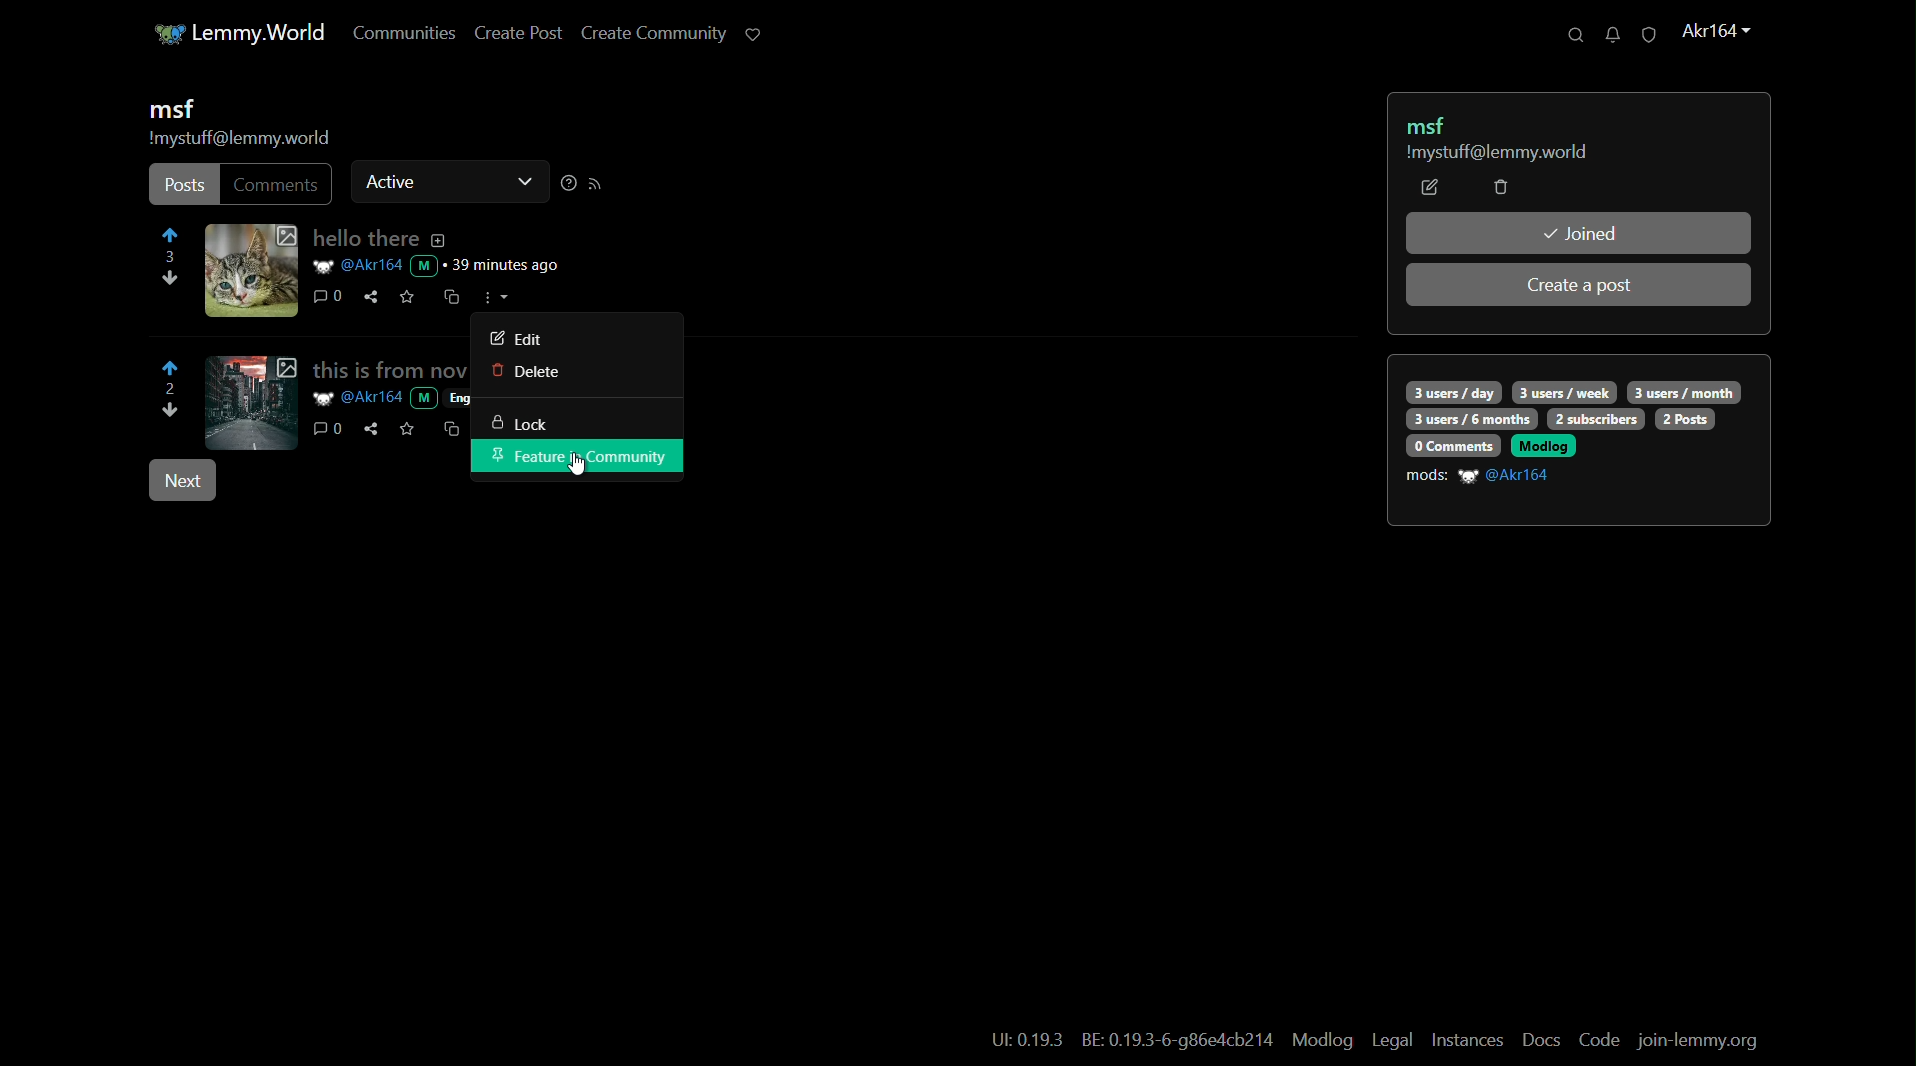 The height and width of the screenshot is (1066, 1916). What do you see at coordinates (450, 299) in the screenshot?
I see `cross post` at bounding box center [450, 299].